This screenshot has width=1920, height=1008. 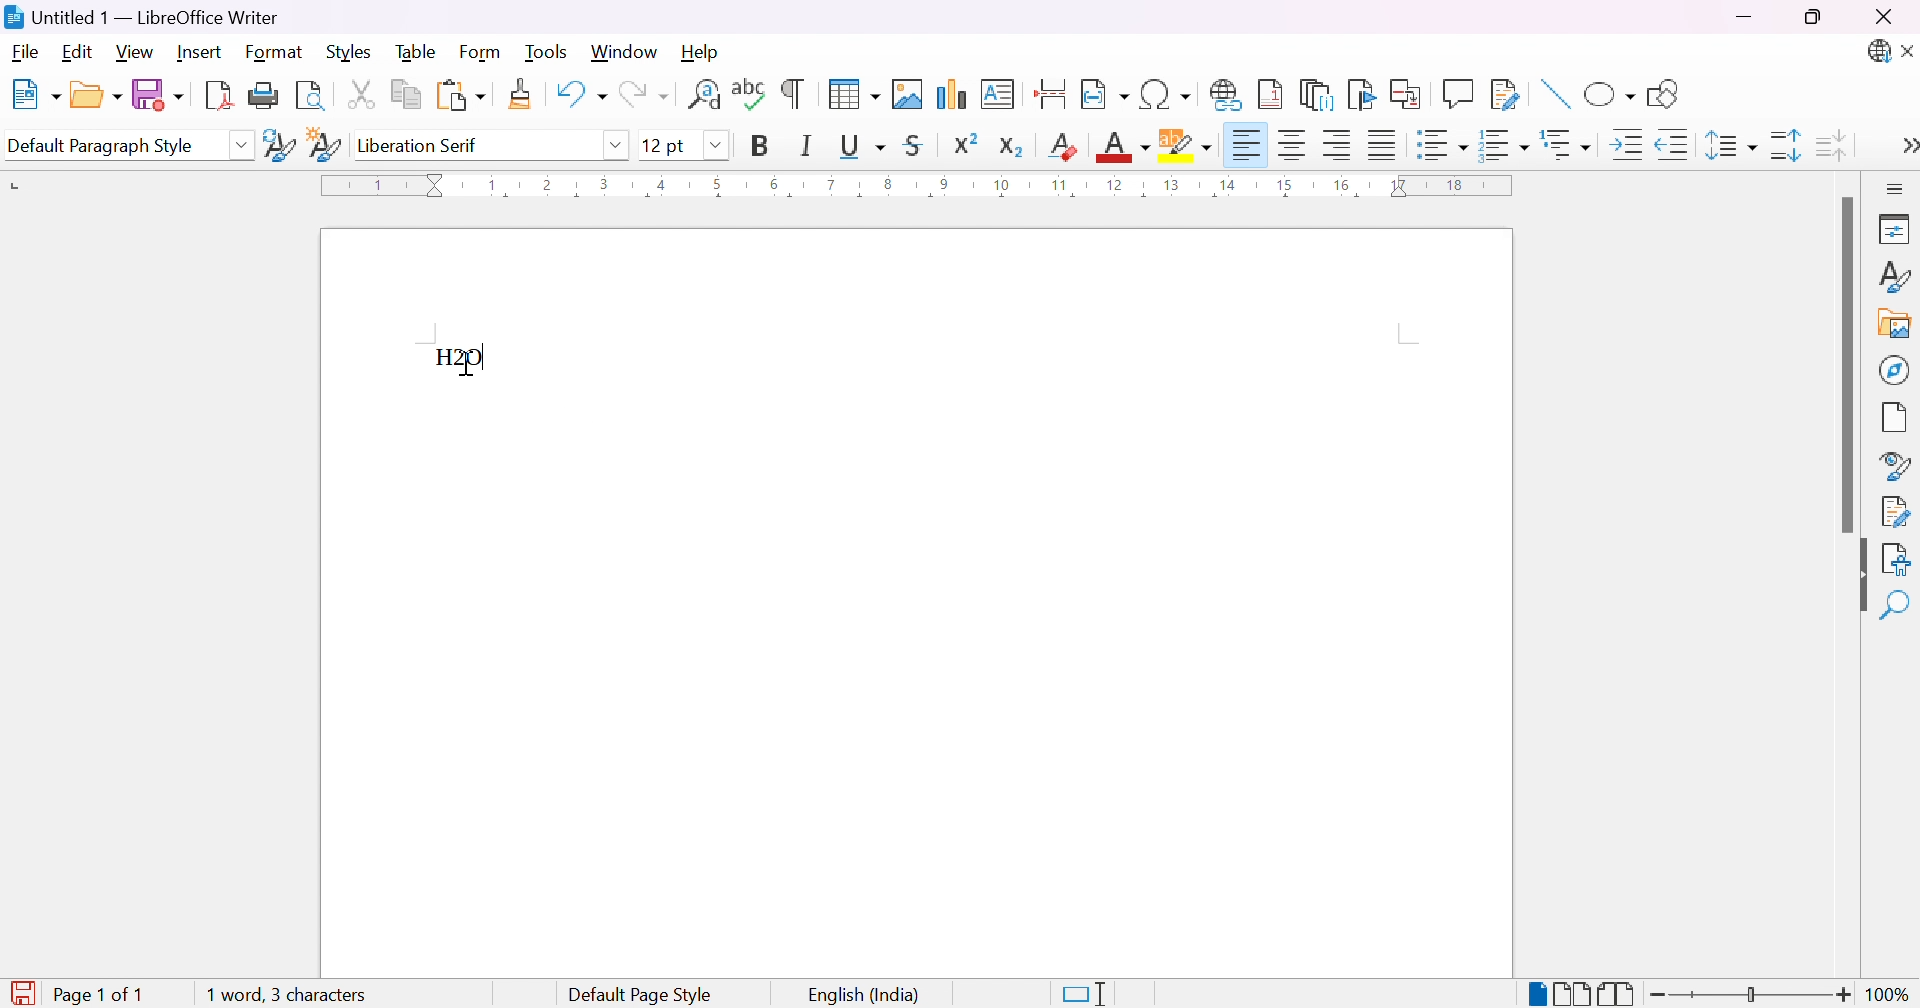 What do you see at coordinates (354, 51) in the screenshot?
I see `Styles` at bounding box center [354, 51].